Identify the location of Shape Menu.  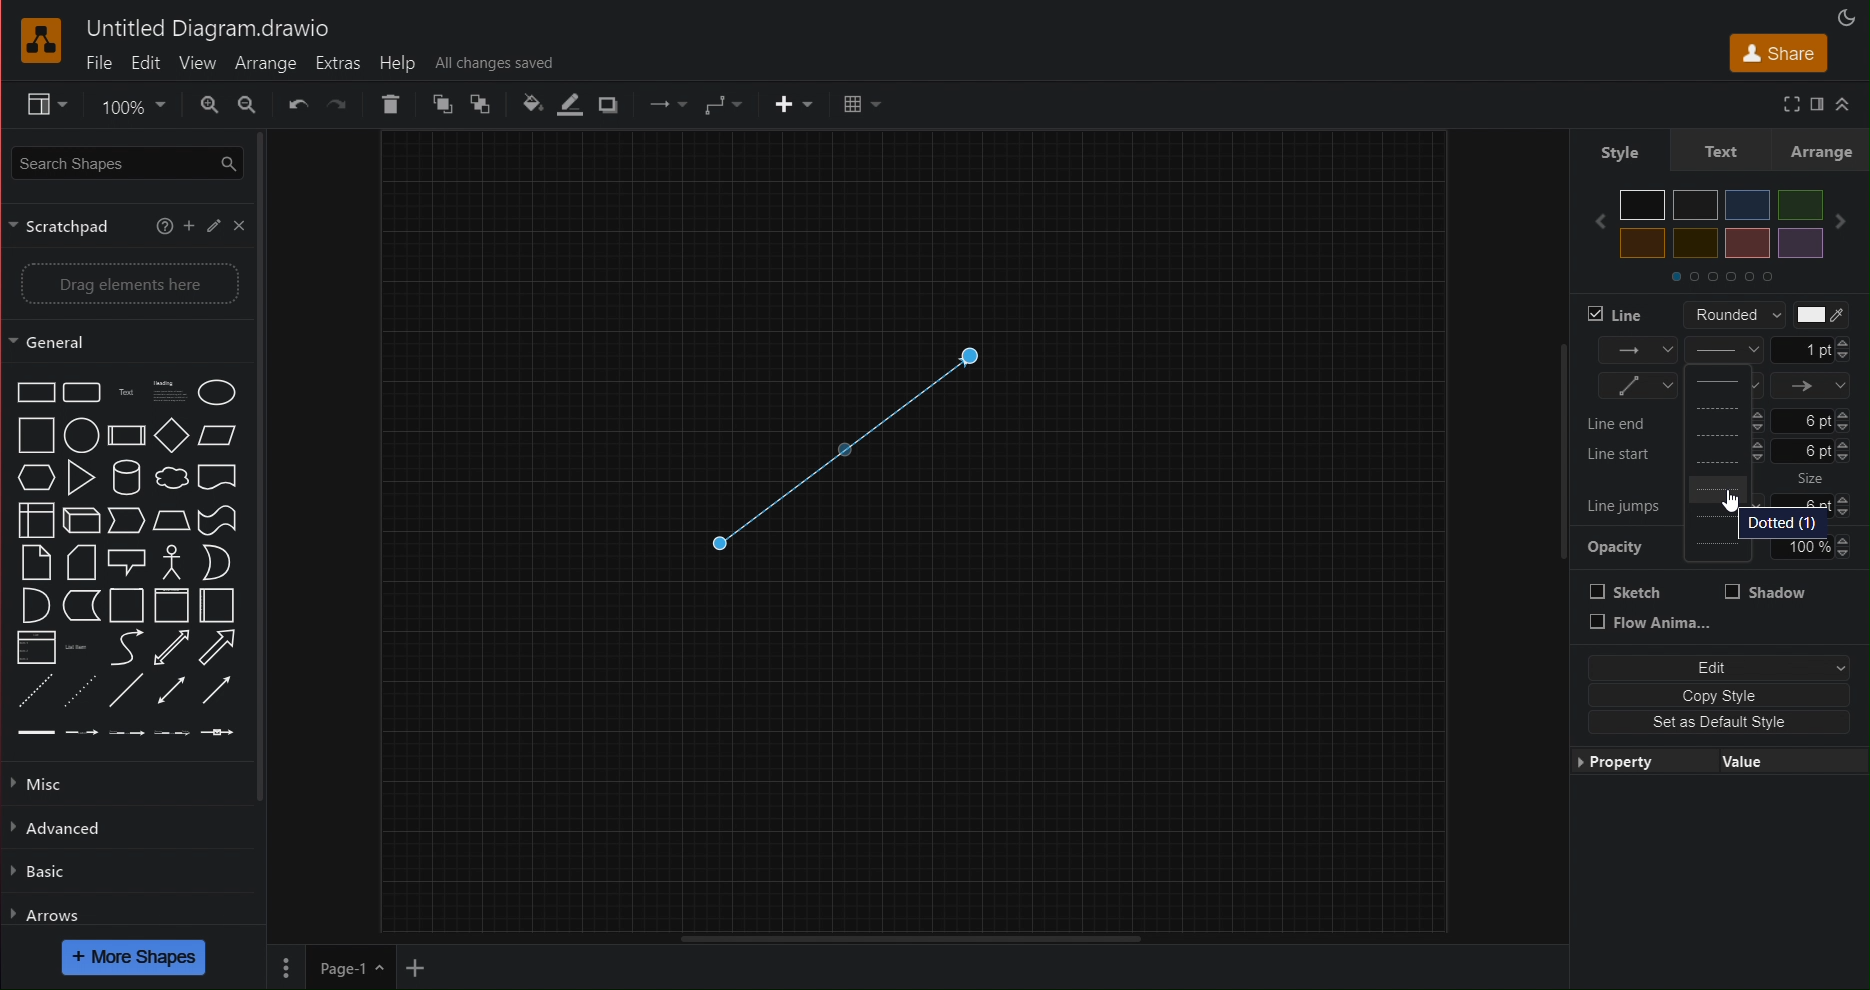
(125, 560).